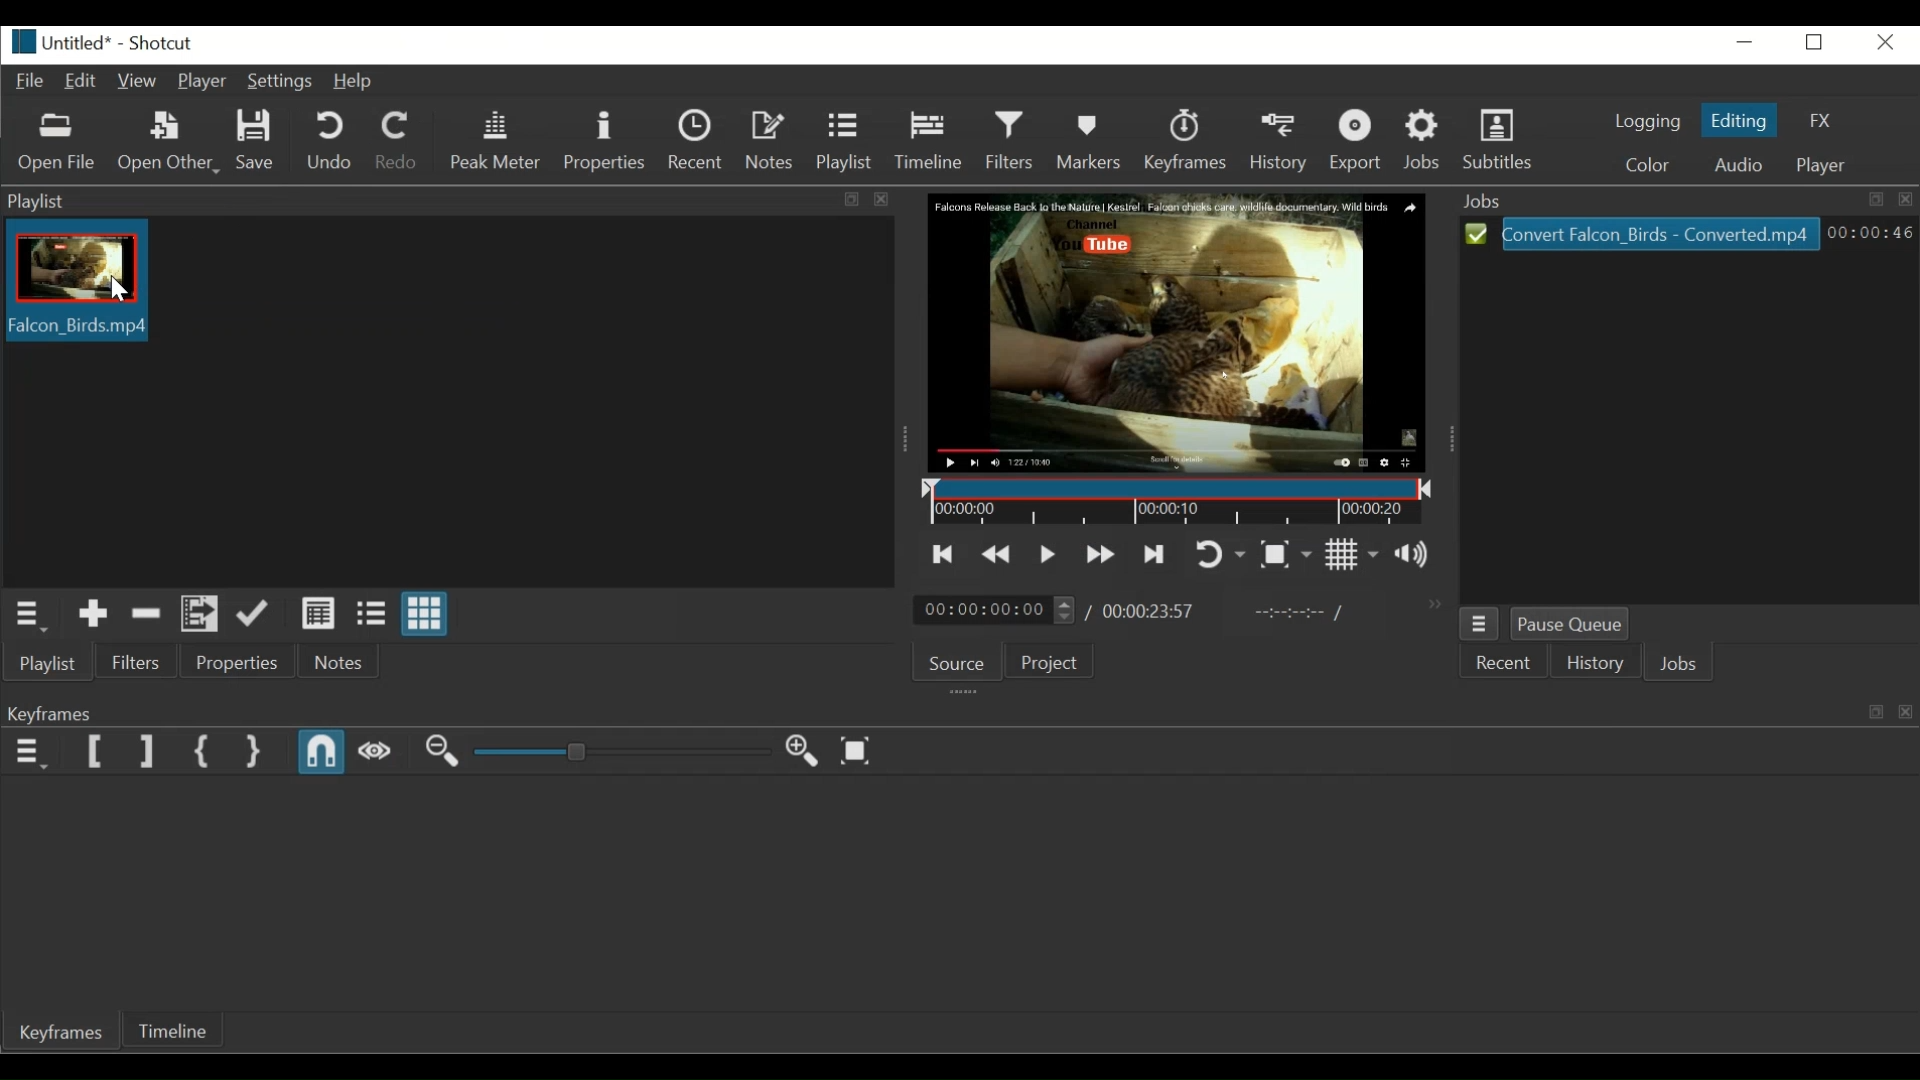  What do you see at coordinates (206, 753) in the screenshot?
I see `Set First Simple Keyframe` at bounding box center [206, 753].